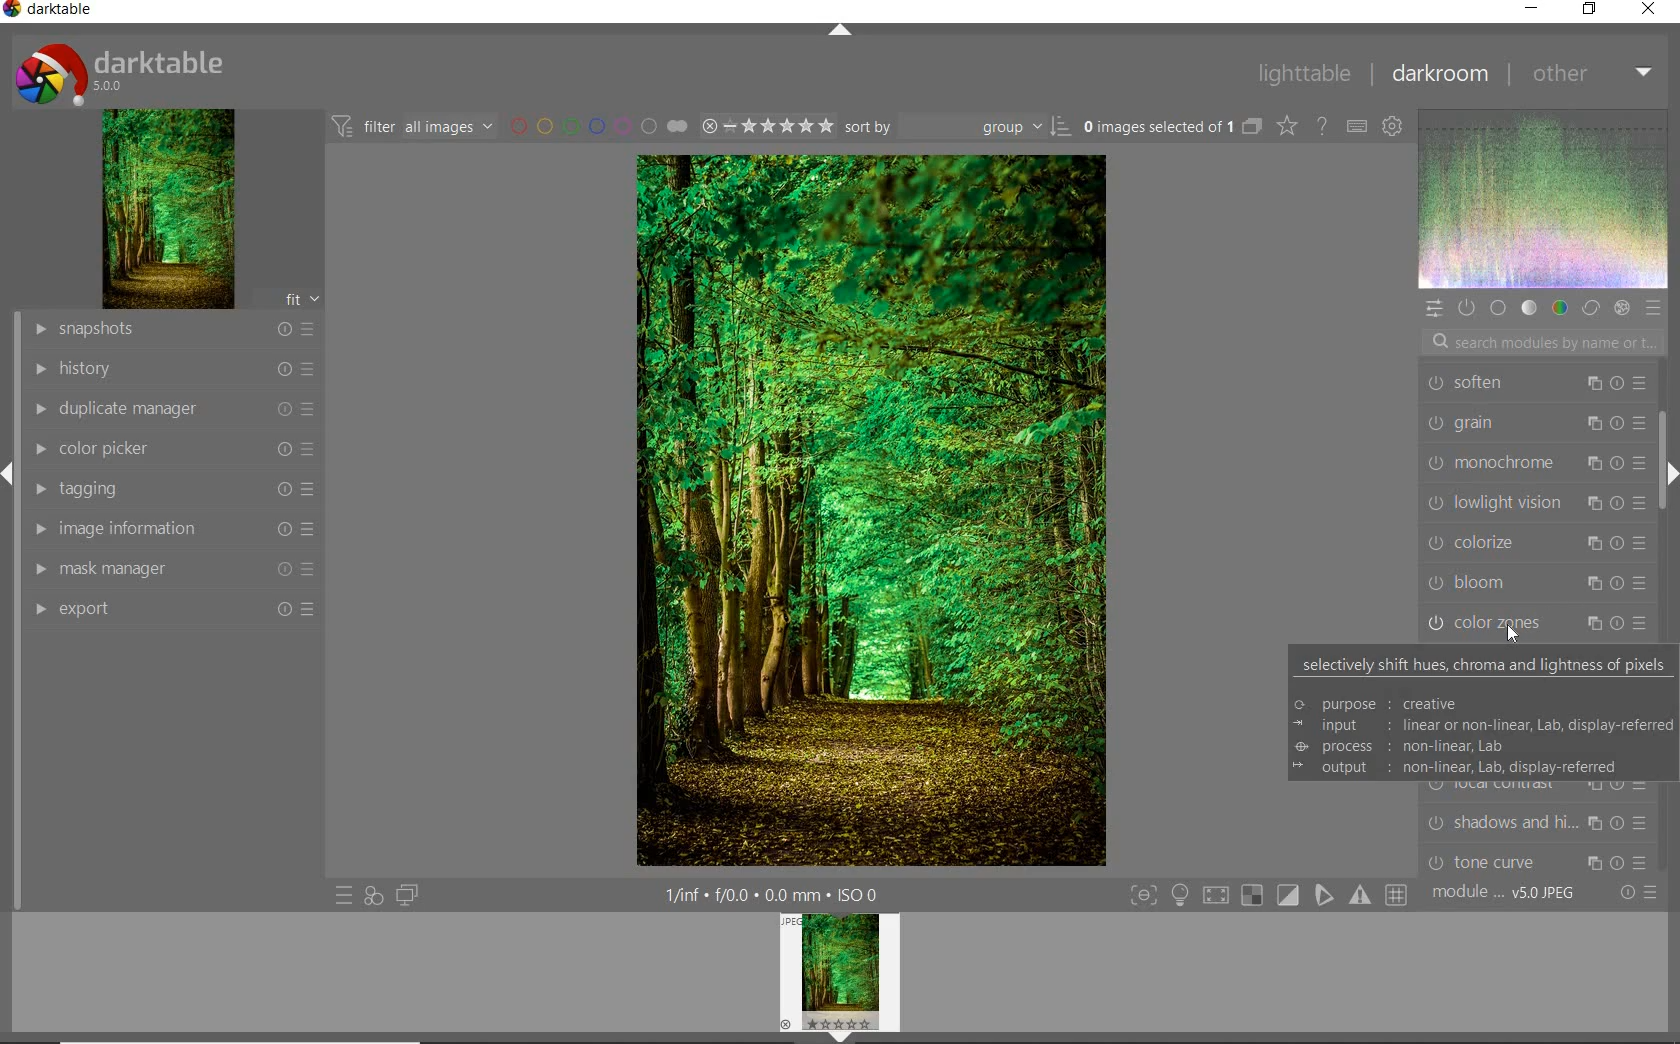  Describe the element at coordinates (1535, 383) in the screenshot. I see `soften` at that location.